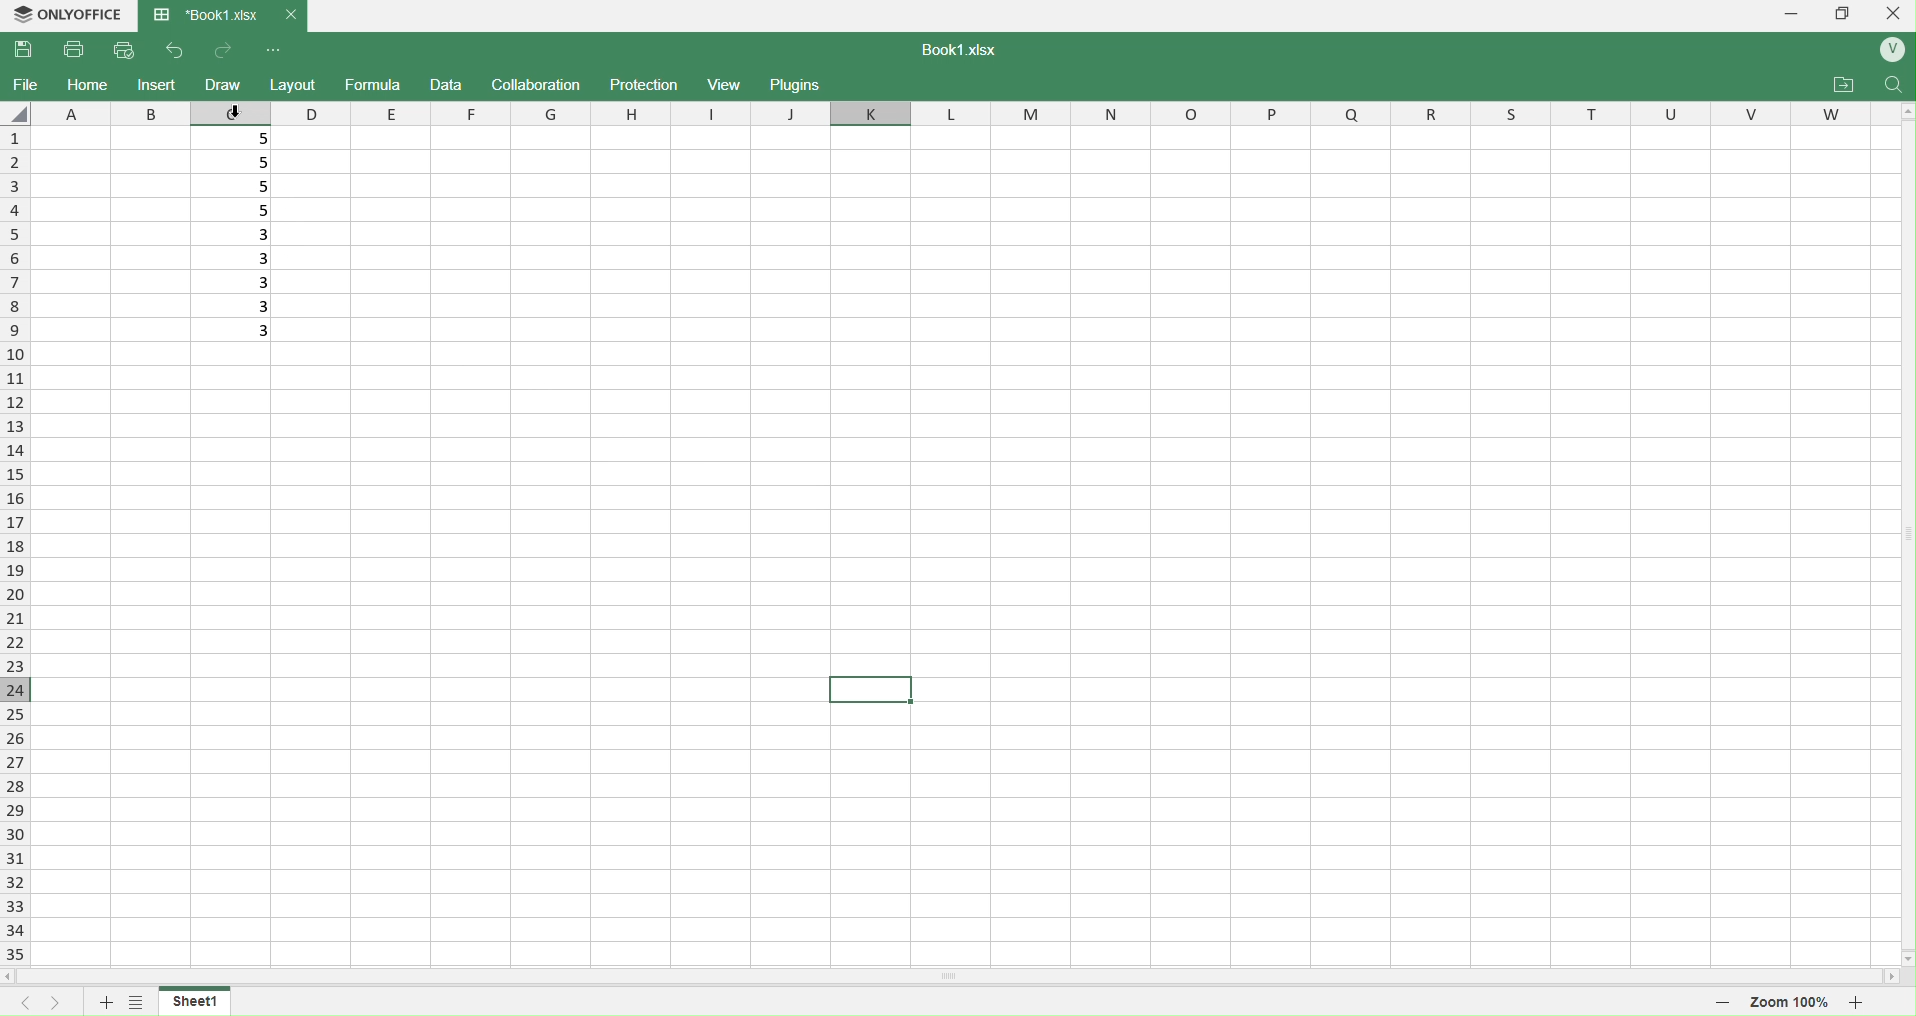  Describe the element at coordinates (1856, 1002) in the screenshot. I see `zoom in` at that location.